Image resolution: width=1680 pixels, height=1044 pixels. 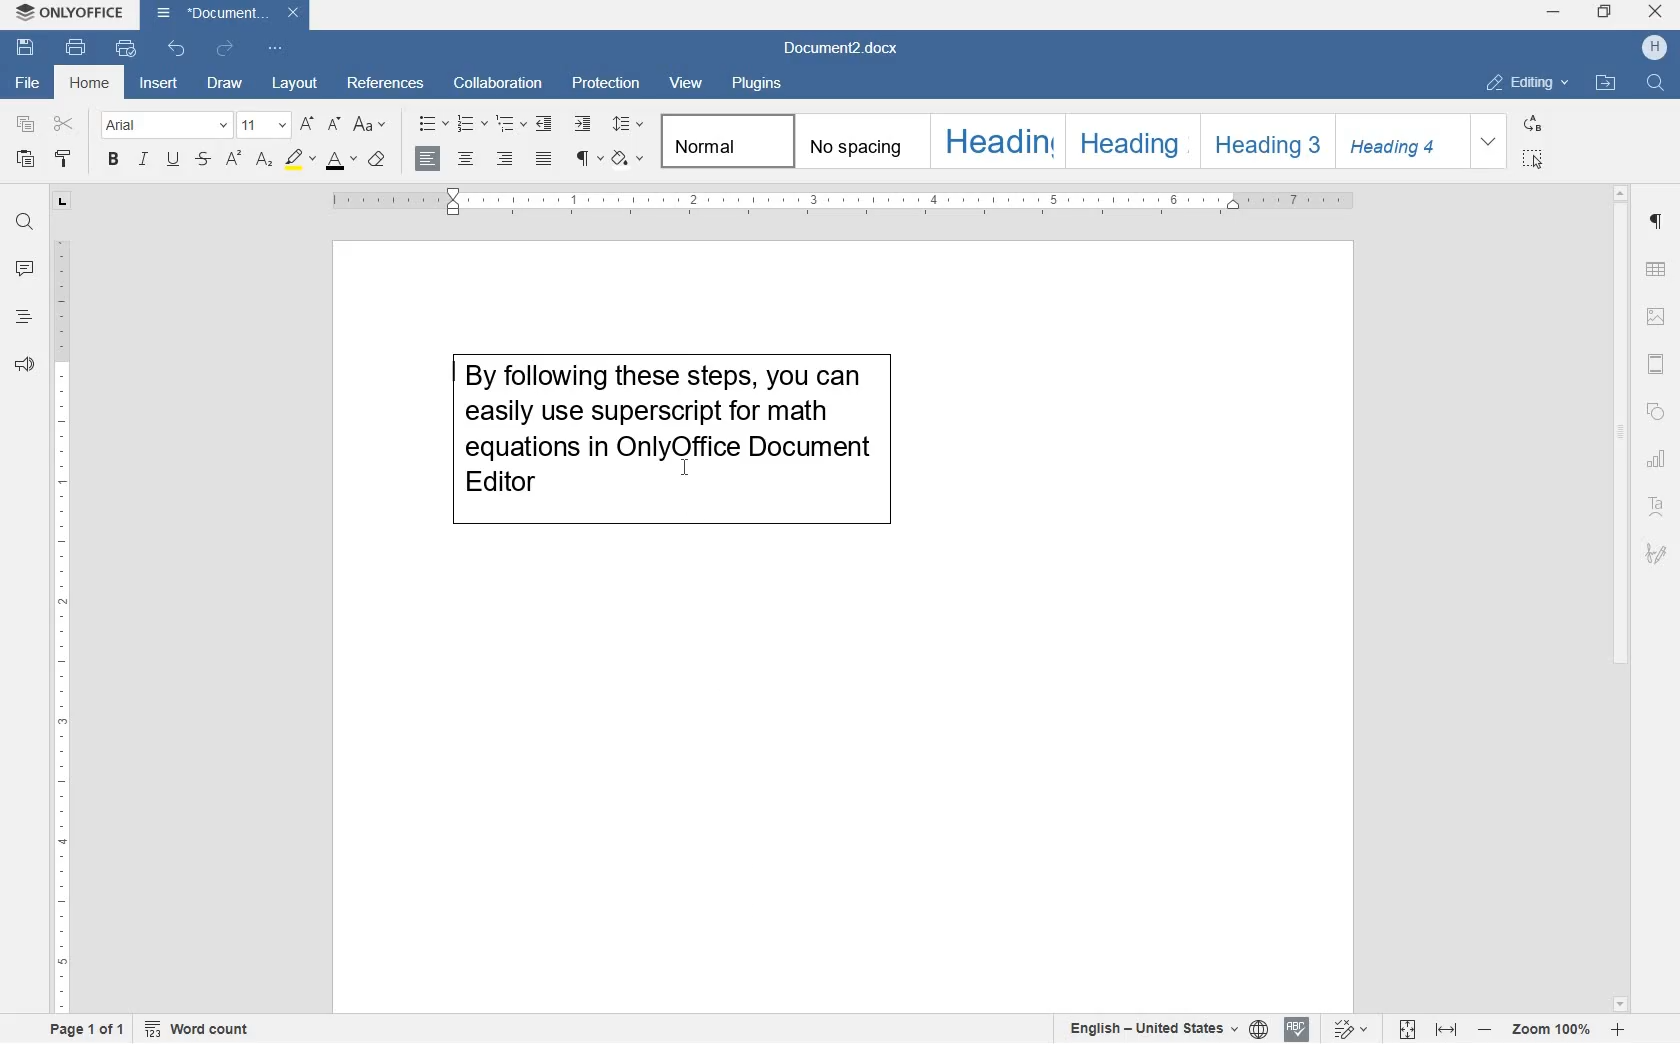 What do you see at coordinates (629, 122) in the screenshot?
I see `paragraph line spacing` at bounding box center [629, 122].